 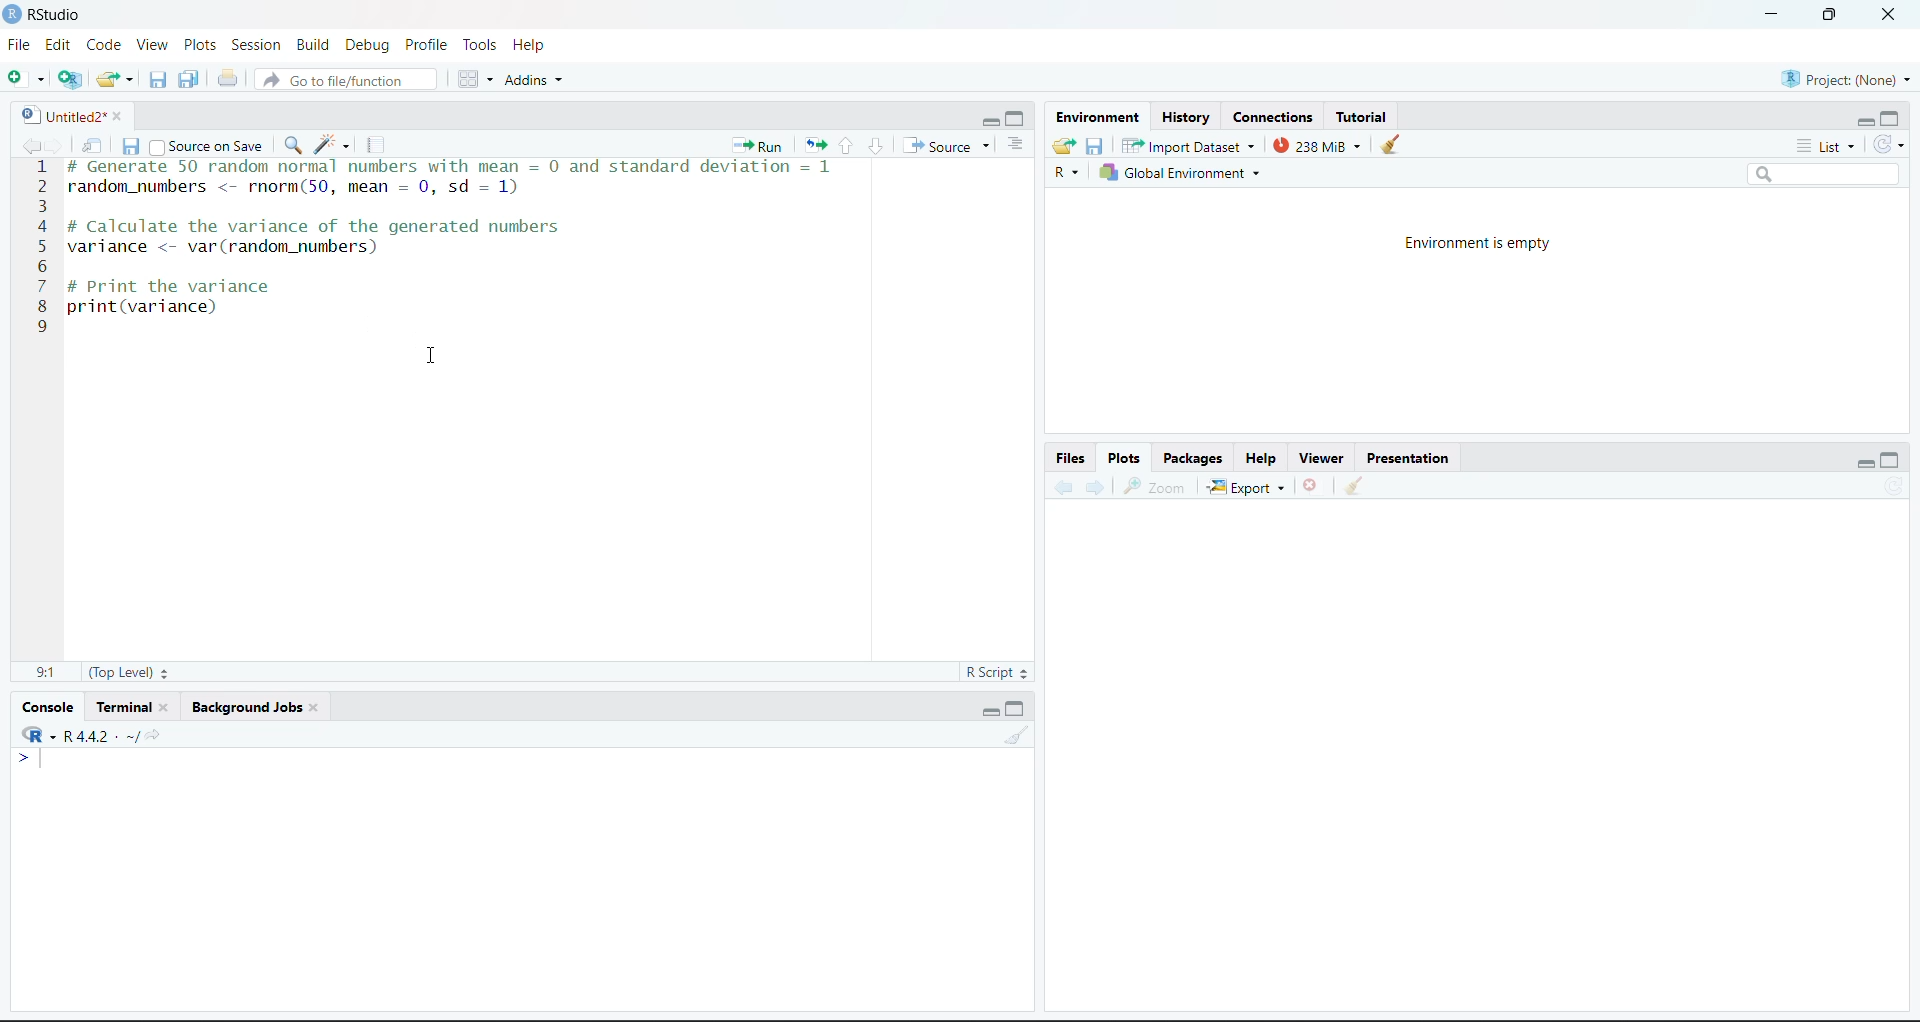 What do you see at coordinates (1317, 145) in the screenshot?
I see `238 Mib` at bounding box center [1317, 145].